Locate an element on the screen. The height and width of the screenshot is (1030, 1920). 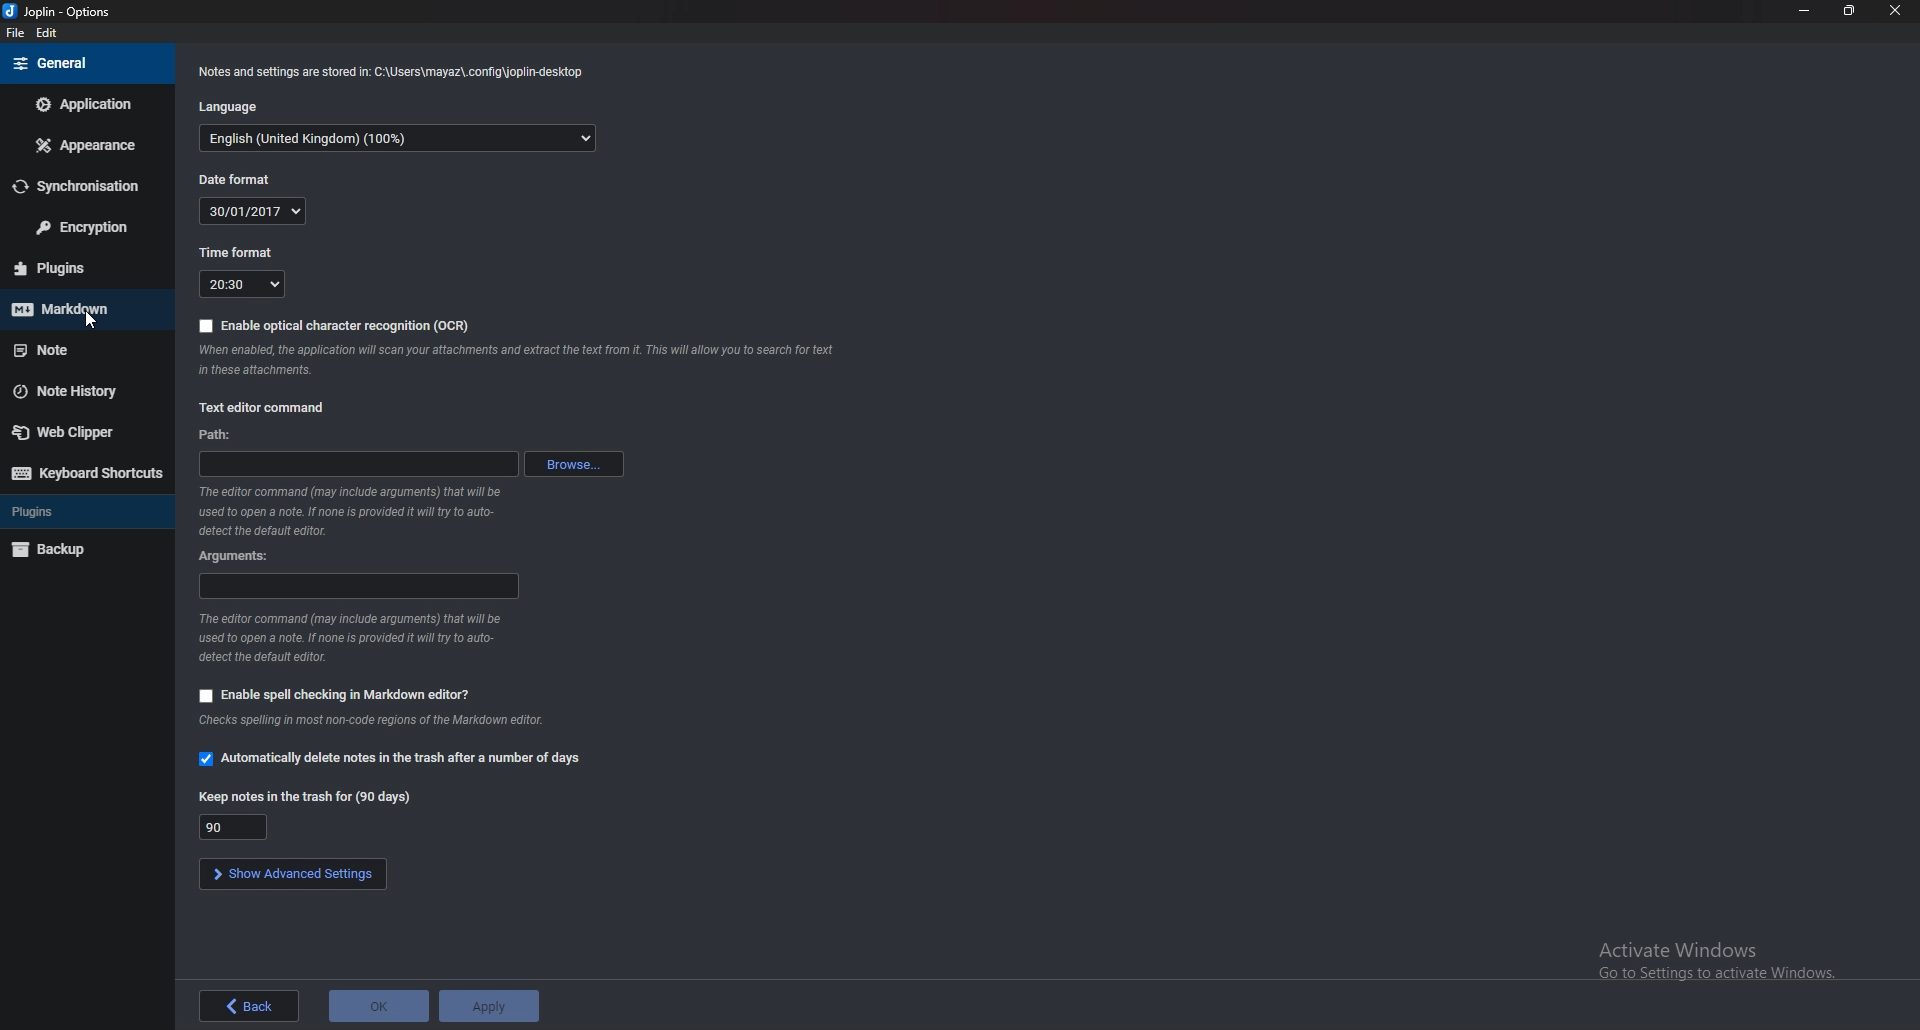
Info is located at coordinates (346, 637).